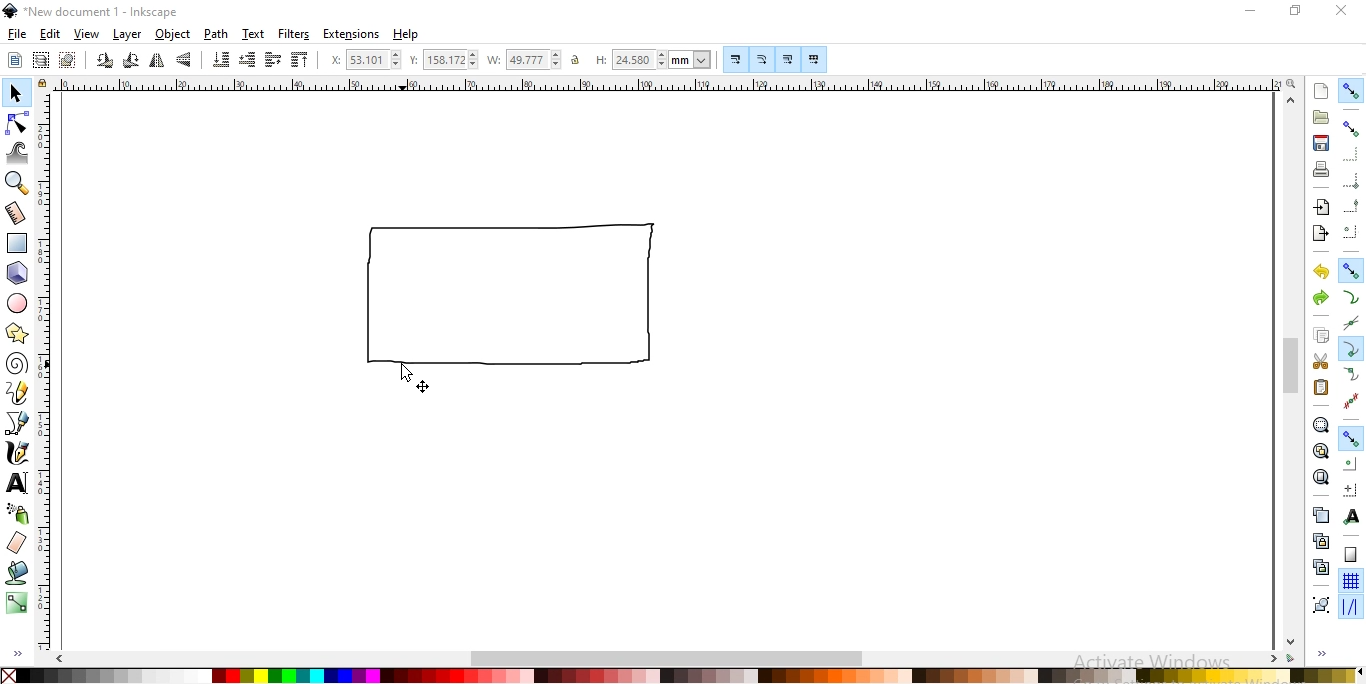 This screenshot has width=1366, height=684. Describe the element at coordinates (94, 11) in the screenshot. I see `new document 1 -Inkscape` at that location.